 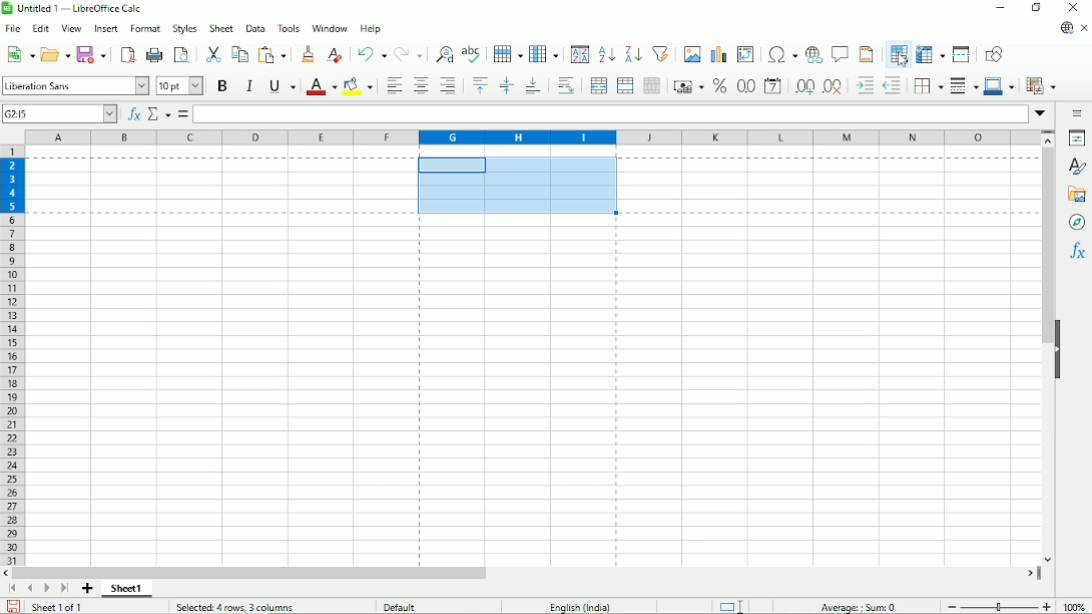 I want to click on Styles, so click(x=184, y=28).